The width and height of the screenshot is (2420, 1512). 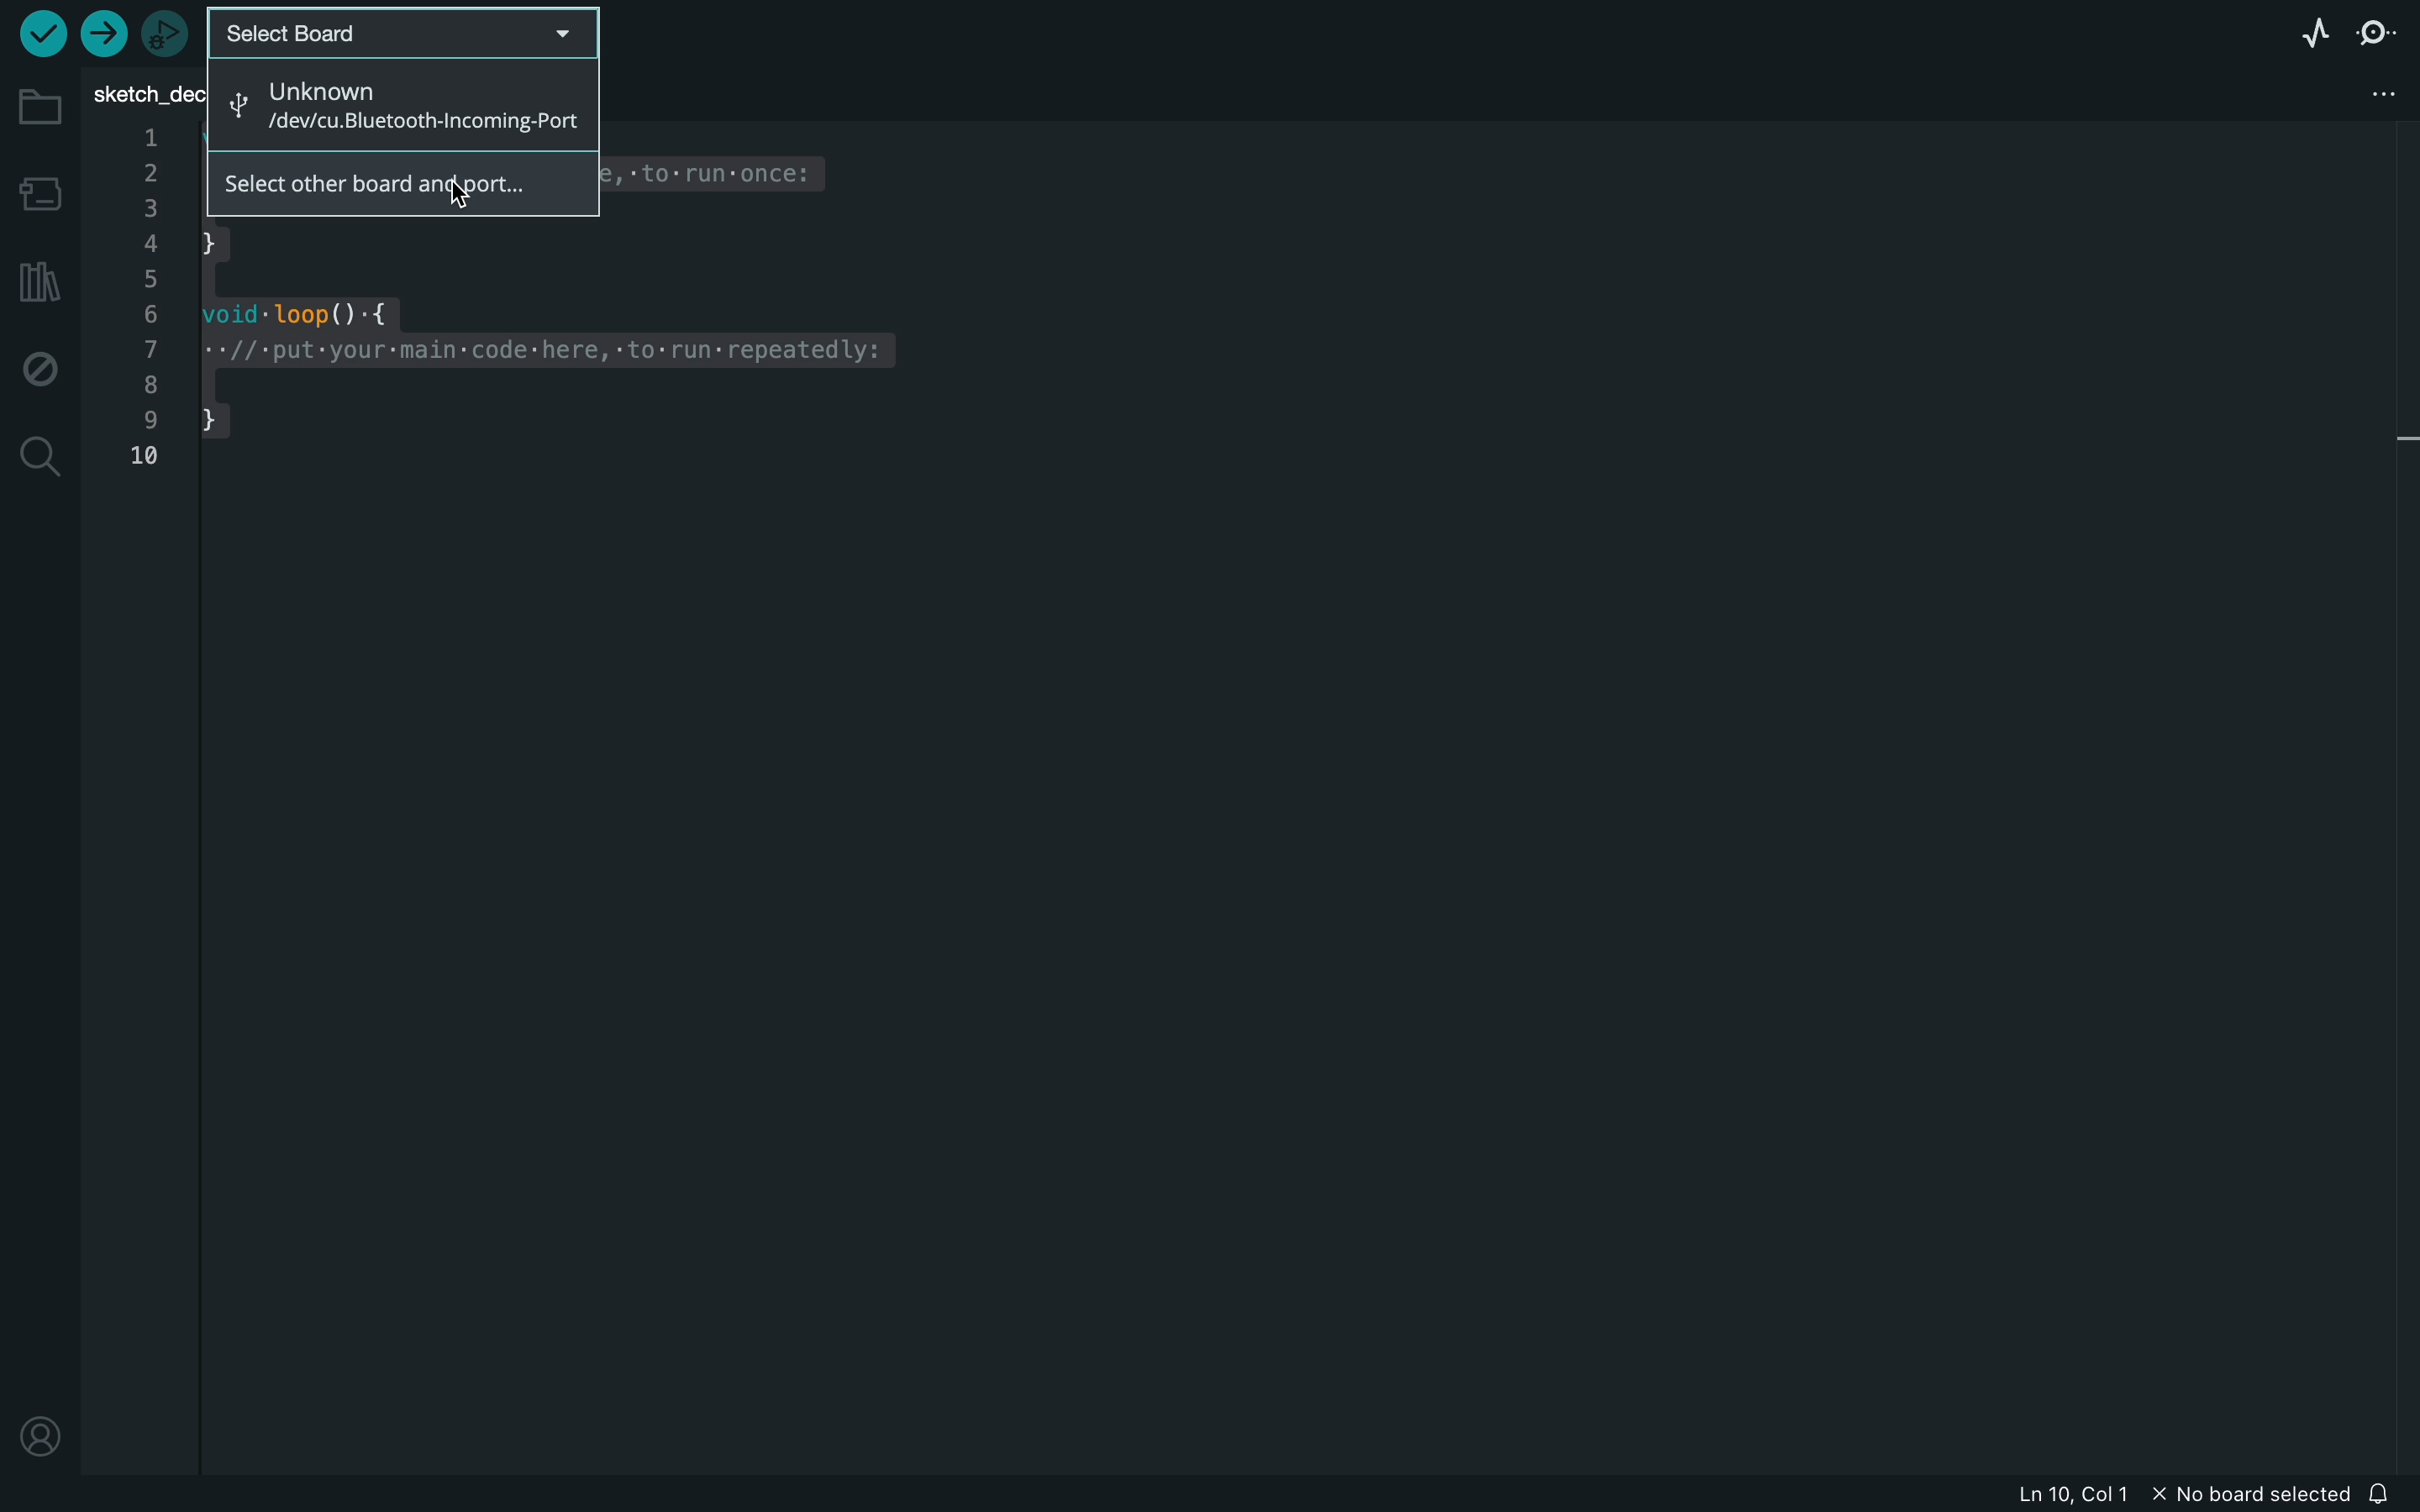 What do you see at coordinates (38, 460) in the screenshot?
I see `search` at bounding box center [38, 460].